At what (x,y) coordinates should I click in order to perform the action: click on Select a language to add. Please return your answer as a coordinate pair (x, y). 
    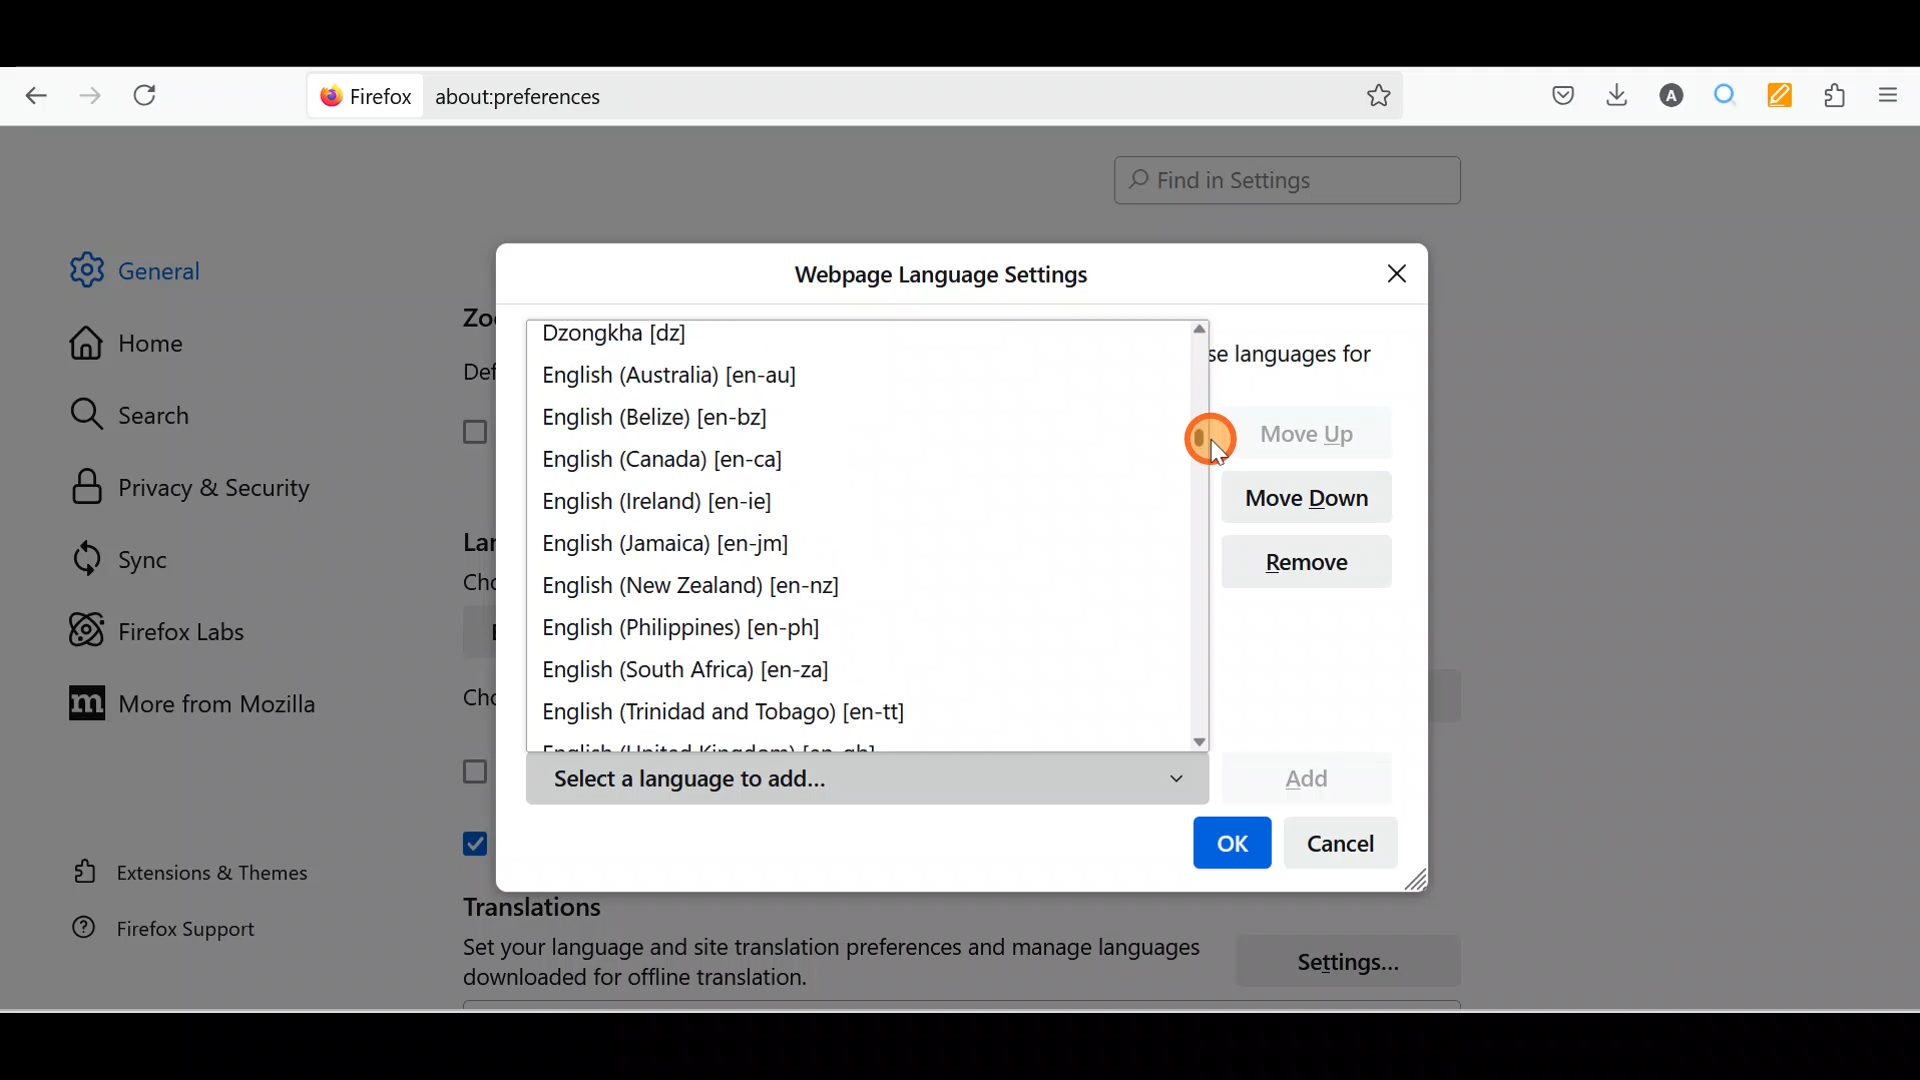
    Looking at the image, I should click on (866, 780).